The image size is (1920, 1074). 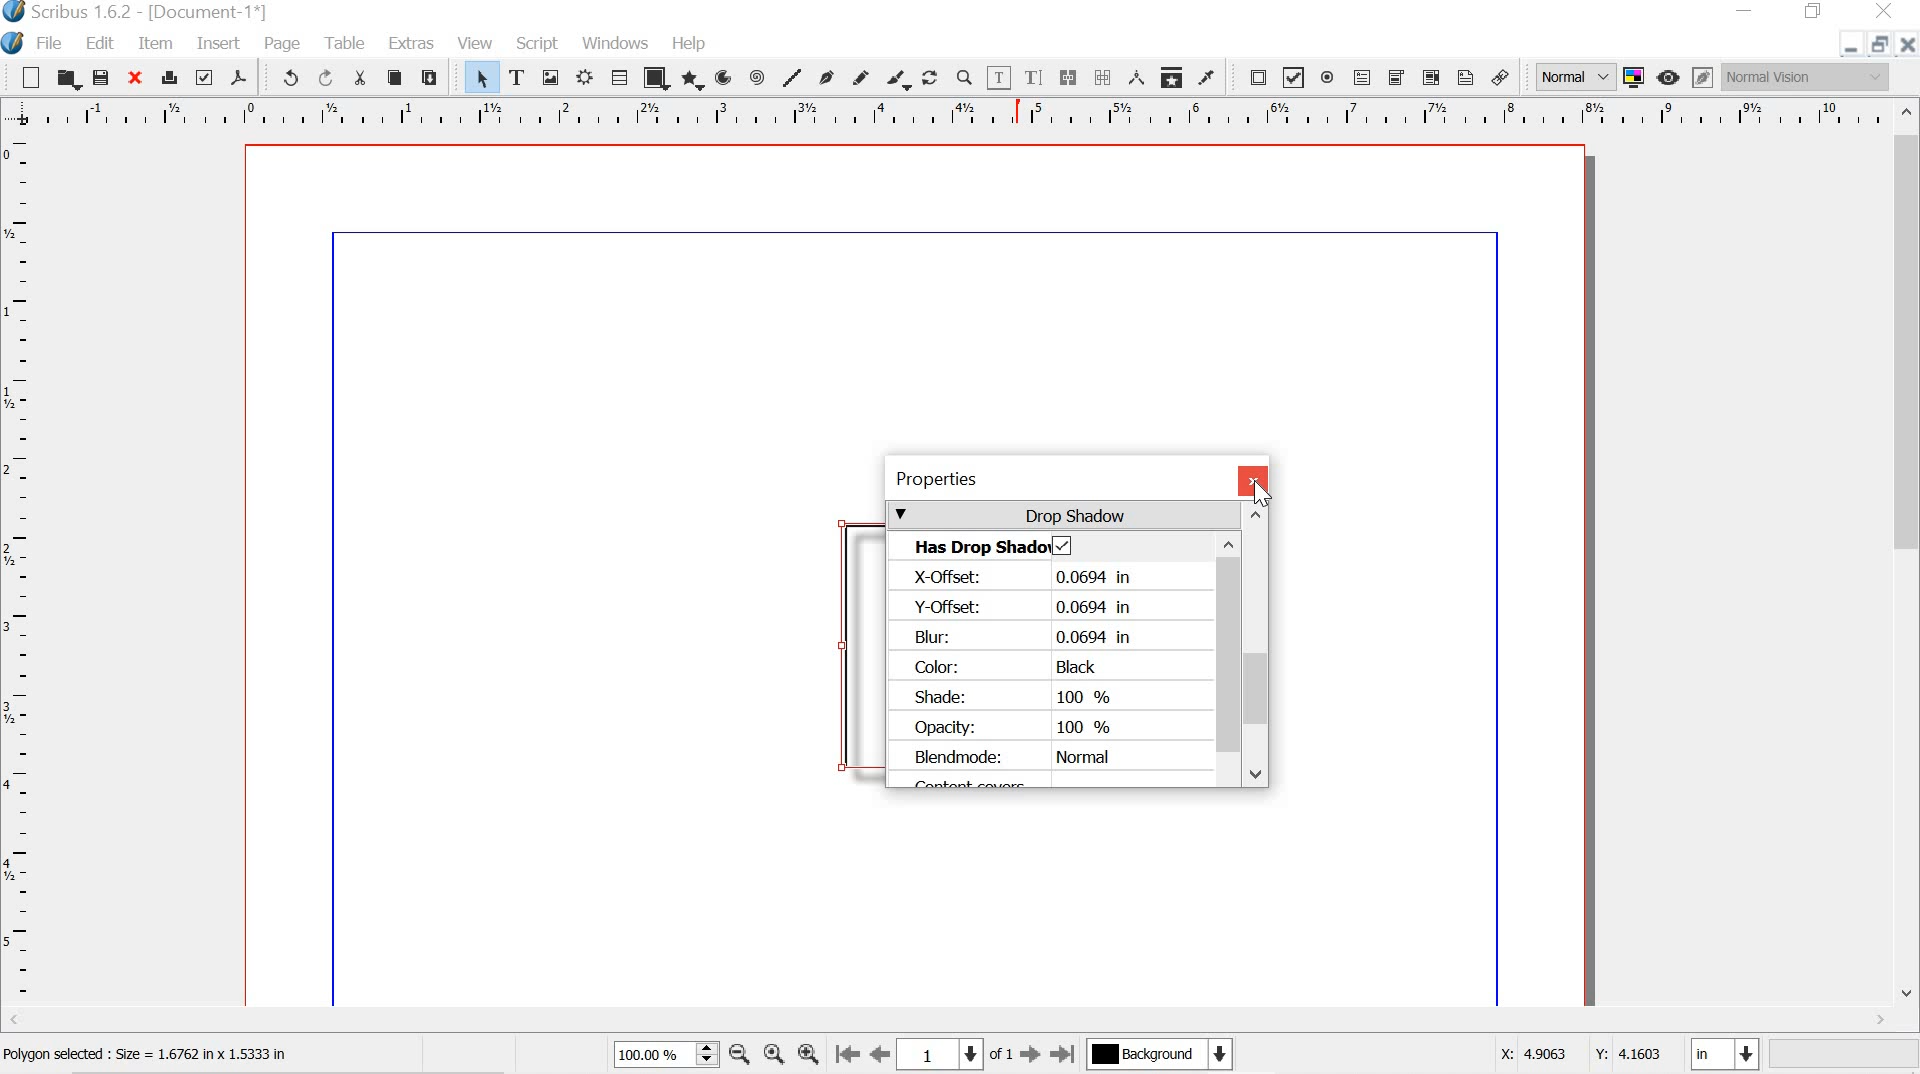 I want to click on X-Offset: 0.0694 in, so click(x=1030, y=578).